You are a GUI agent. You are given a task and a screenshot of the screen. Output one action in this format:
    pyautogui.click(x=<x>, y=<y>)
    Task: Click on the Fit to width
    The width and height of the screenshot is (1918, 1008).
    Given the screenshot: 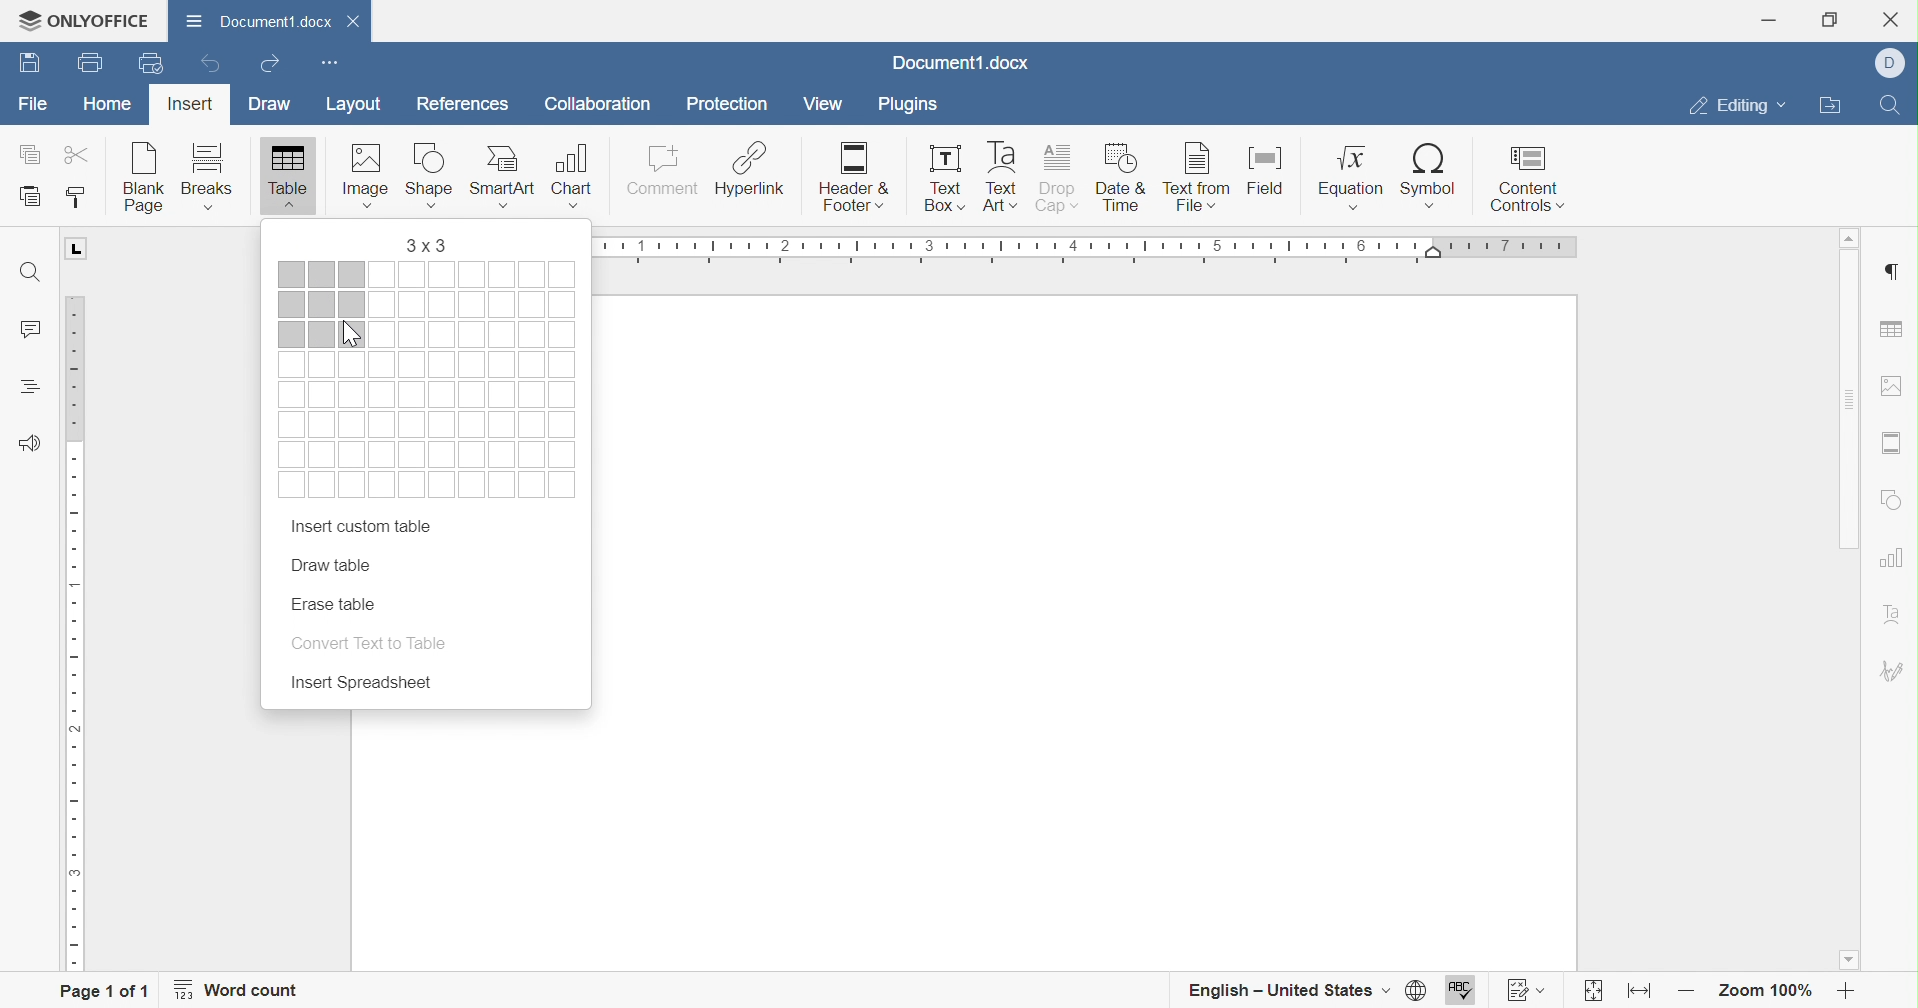 What is the action you would take?
    pyautogui.click(x=1639, y=991)
    